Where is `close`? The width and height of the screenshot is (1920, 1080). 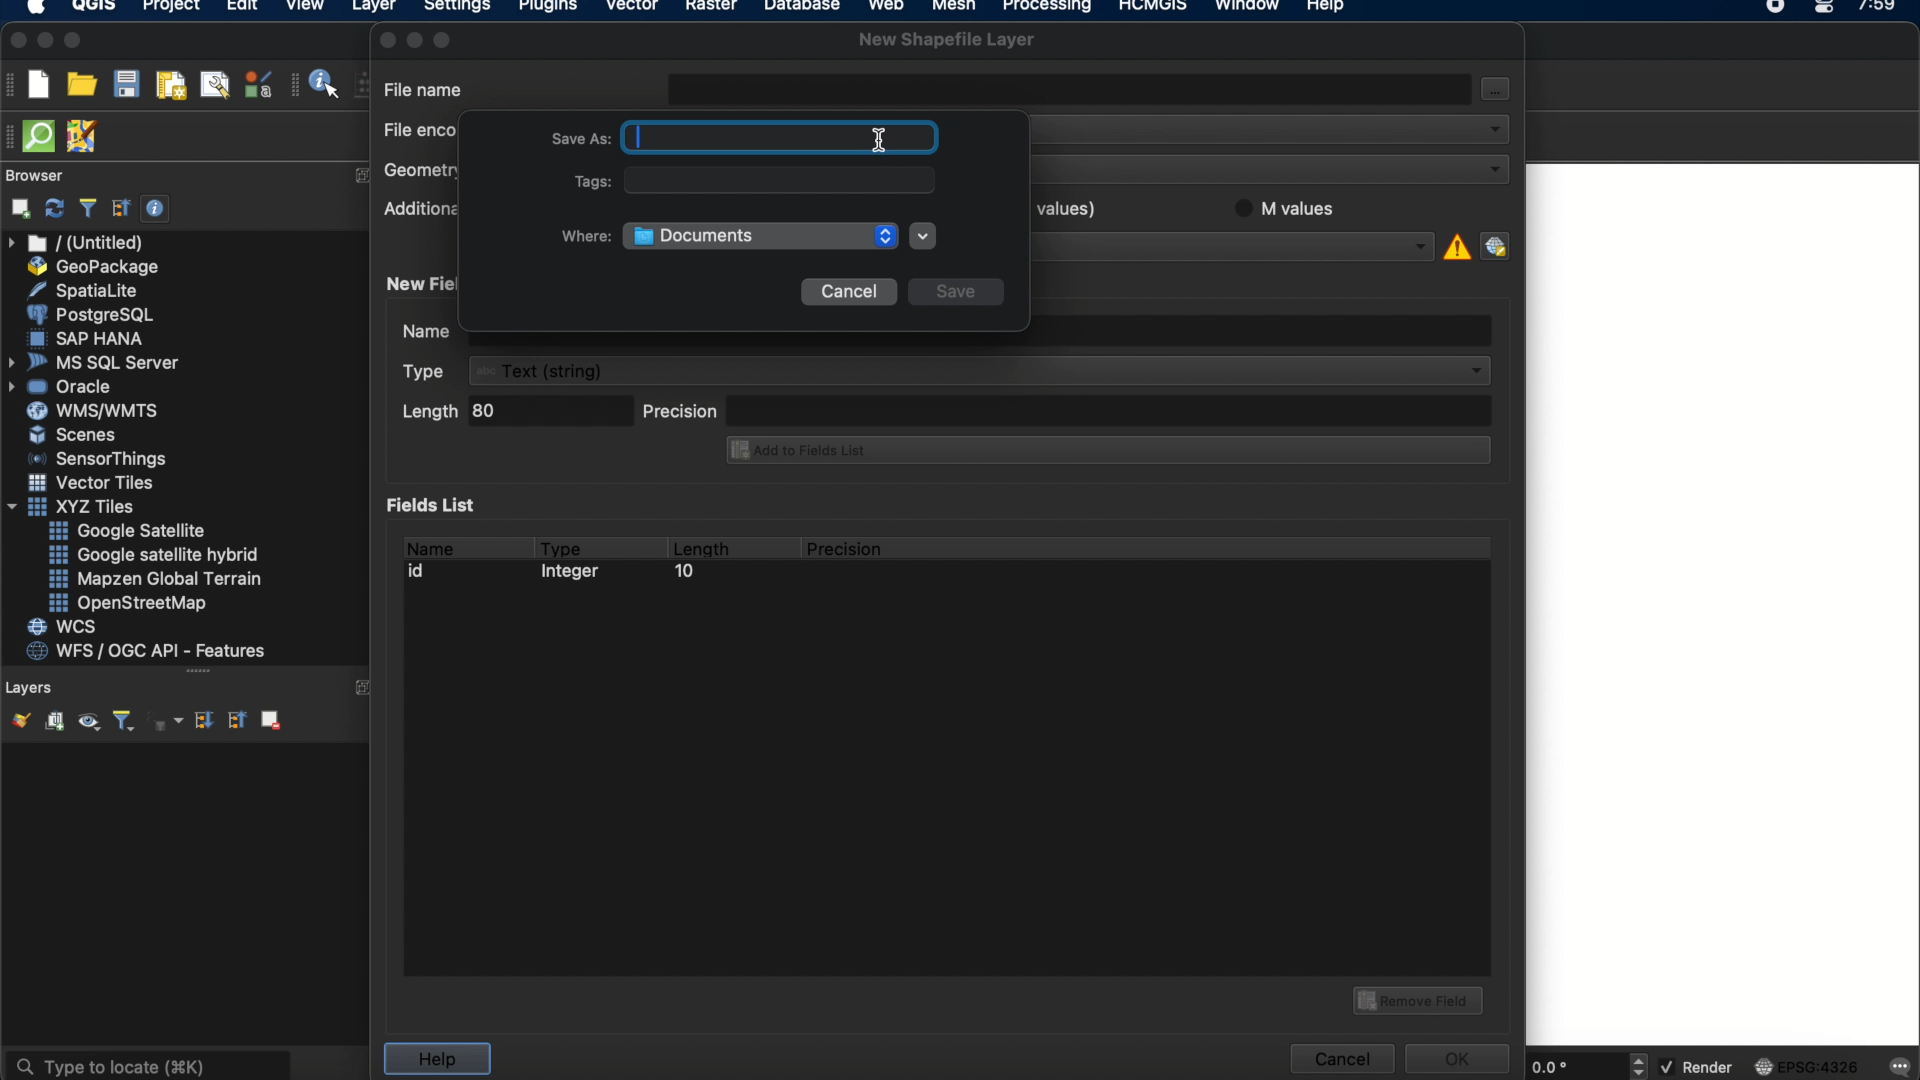 close is located at coordinates (16, 41).